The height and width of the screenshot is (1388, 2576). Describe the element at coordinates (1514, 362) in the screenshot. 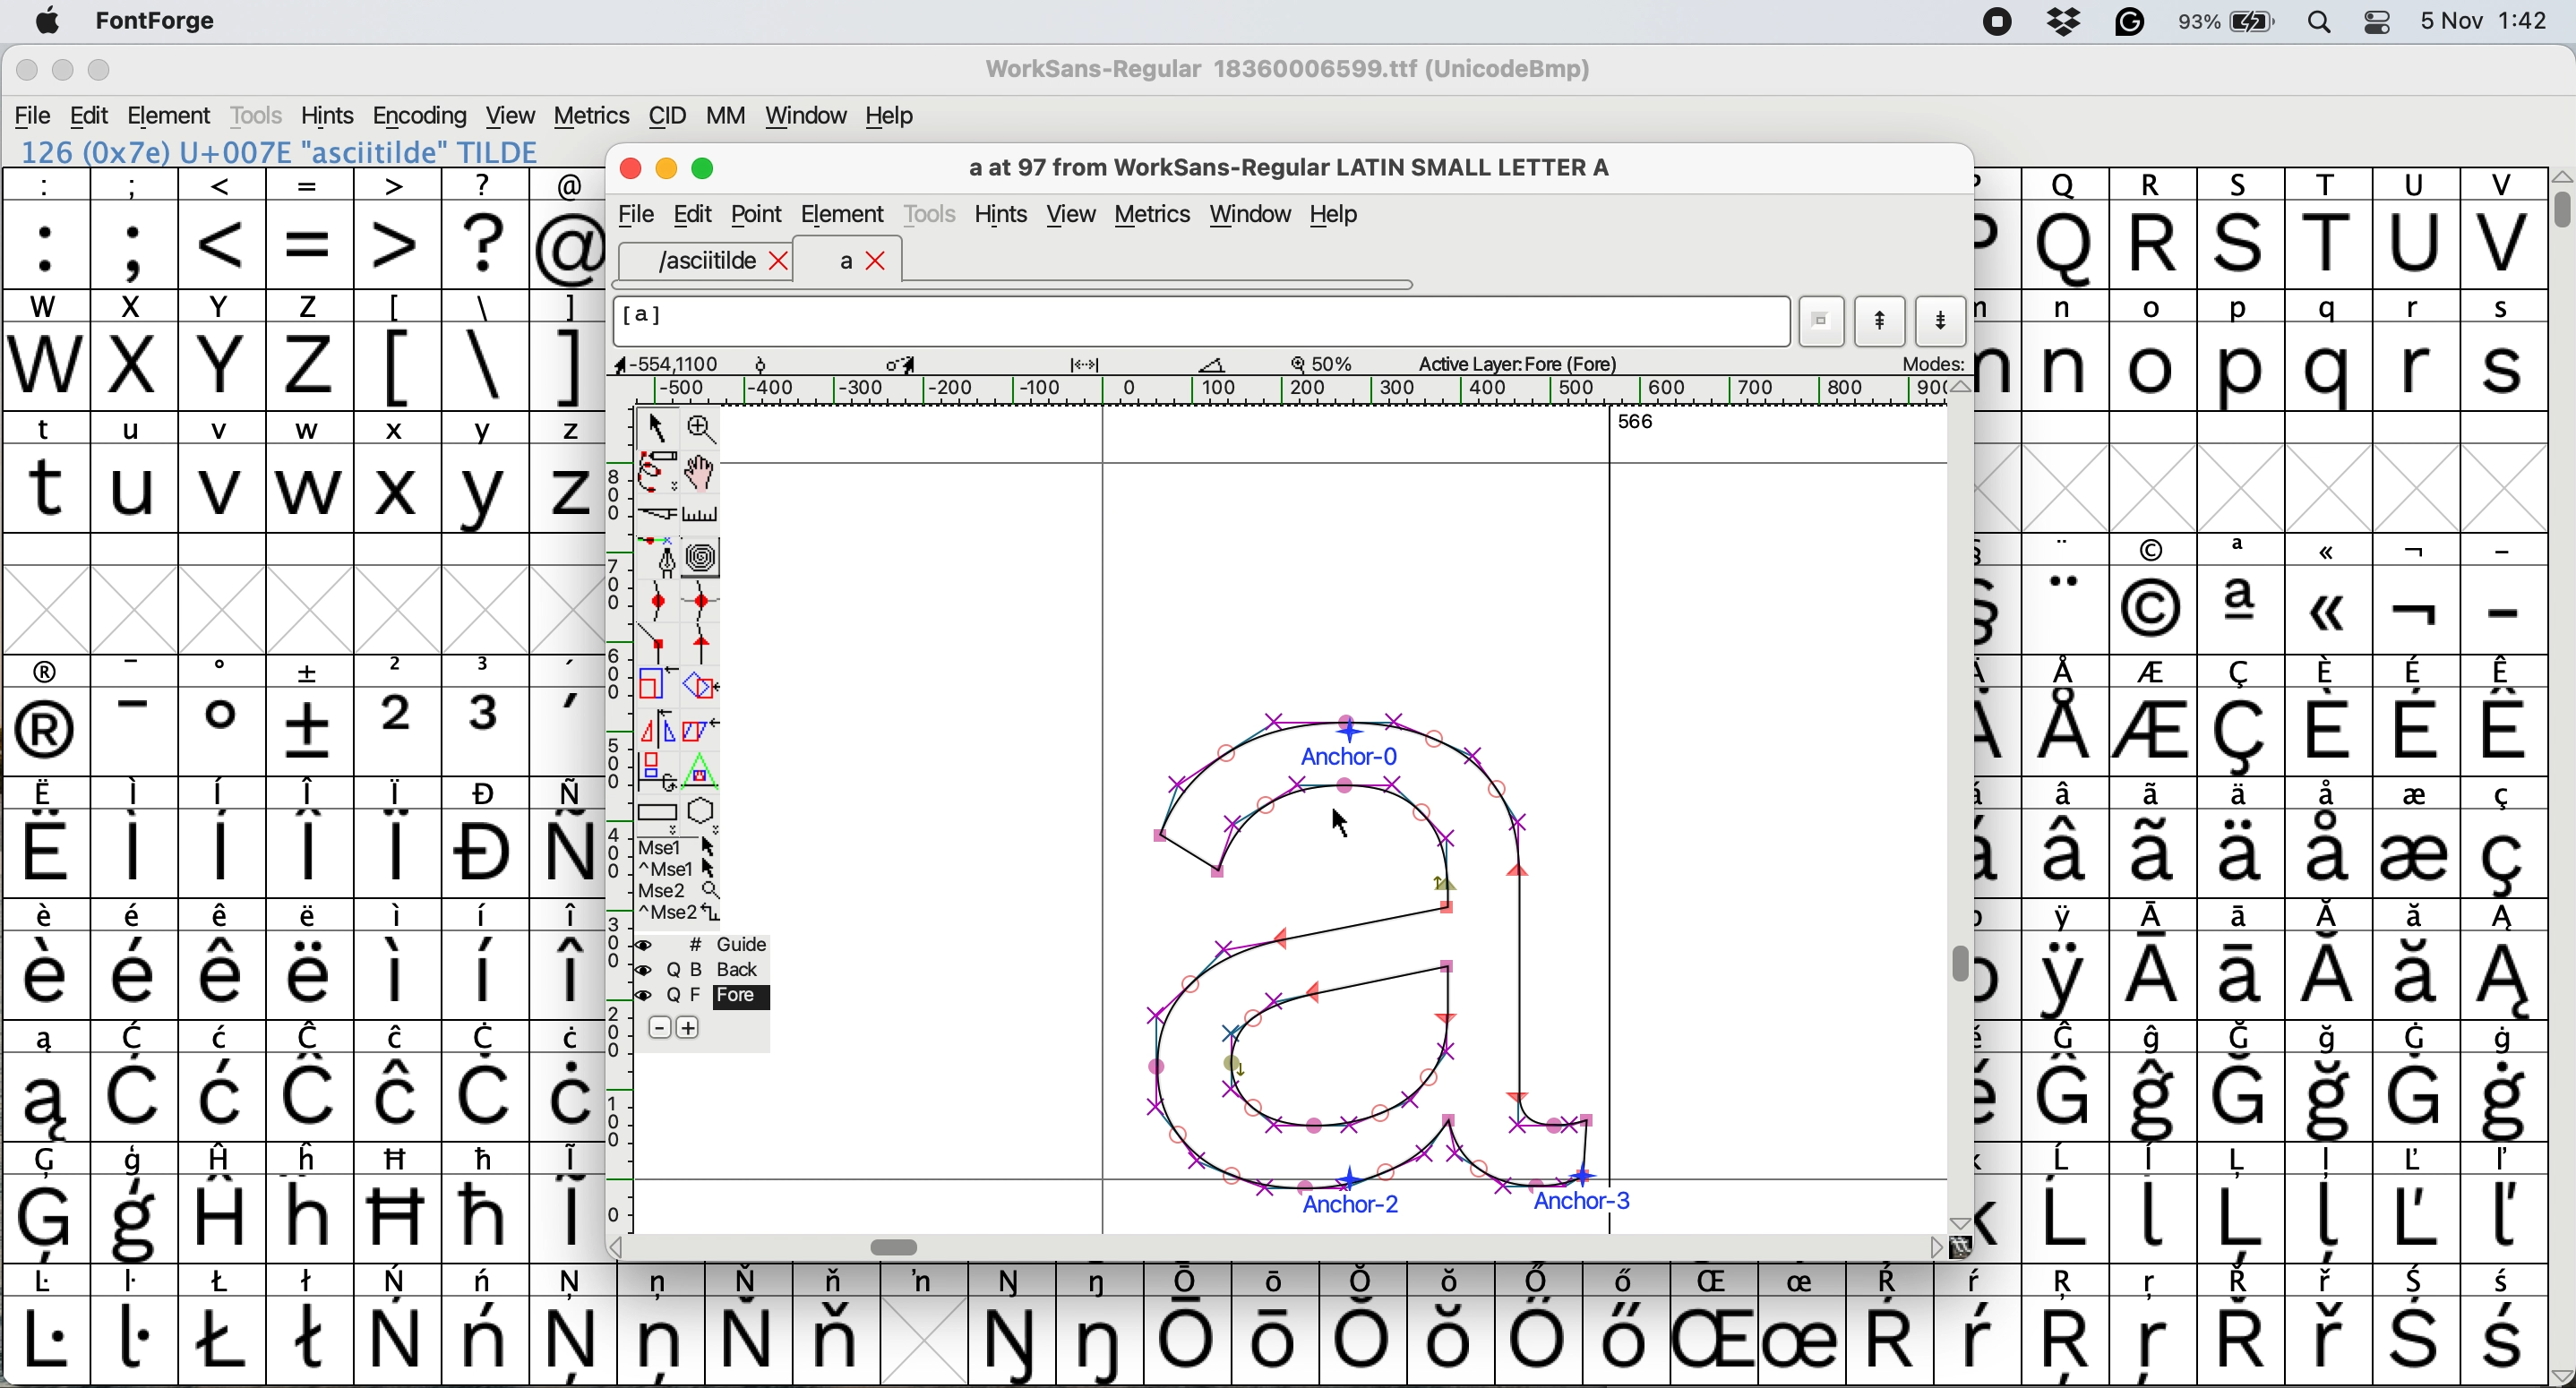

I see `active layer` at that location.